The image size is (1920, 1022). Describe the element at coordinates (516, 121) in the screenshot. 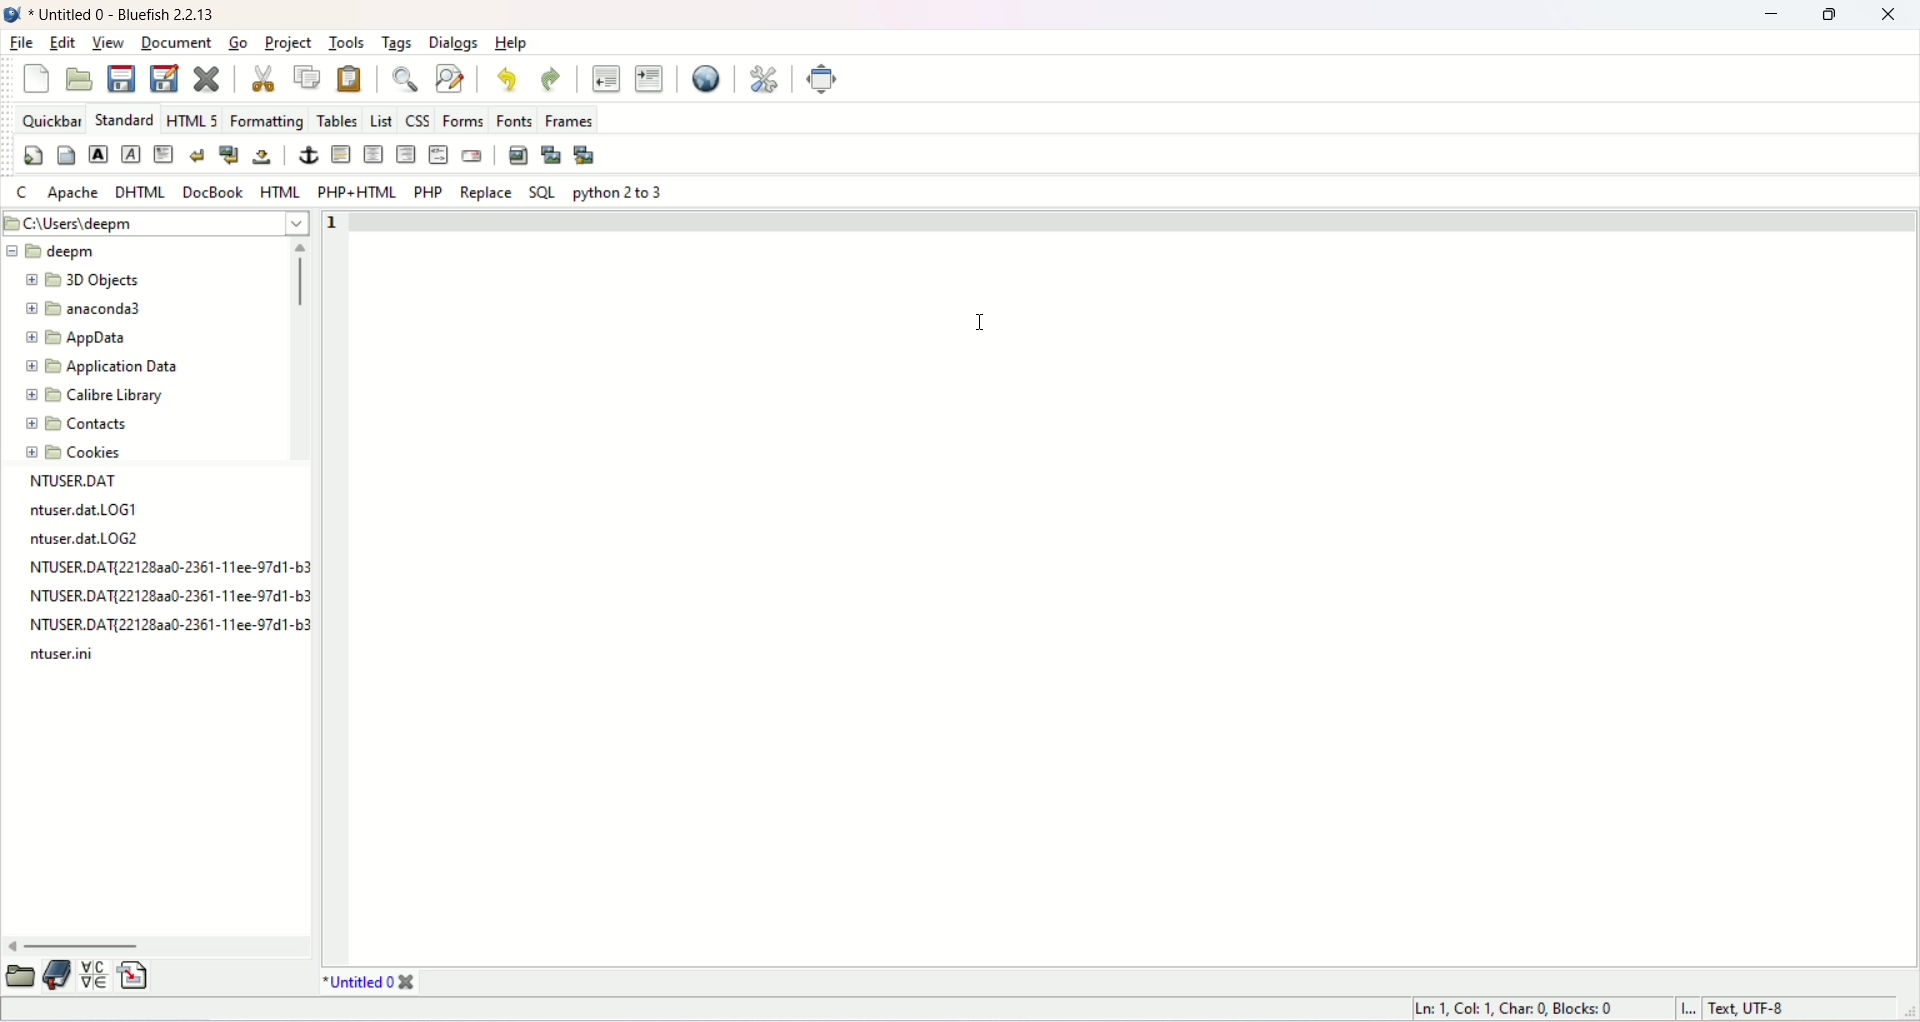

I see `fonts` at that location.